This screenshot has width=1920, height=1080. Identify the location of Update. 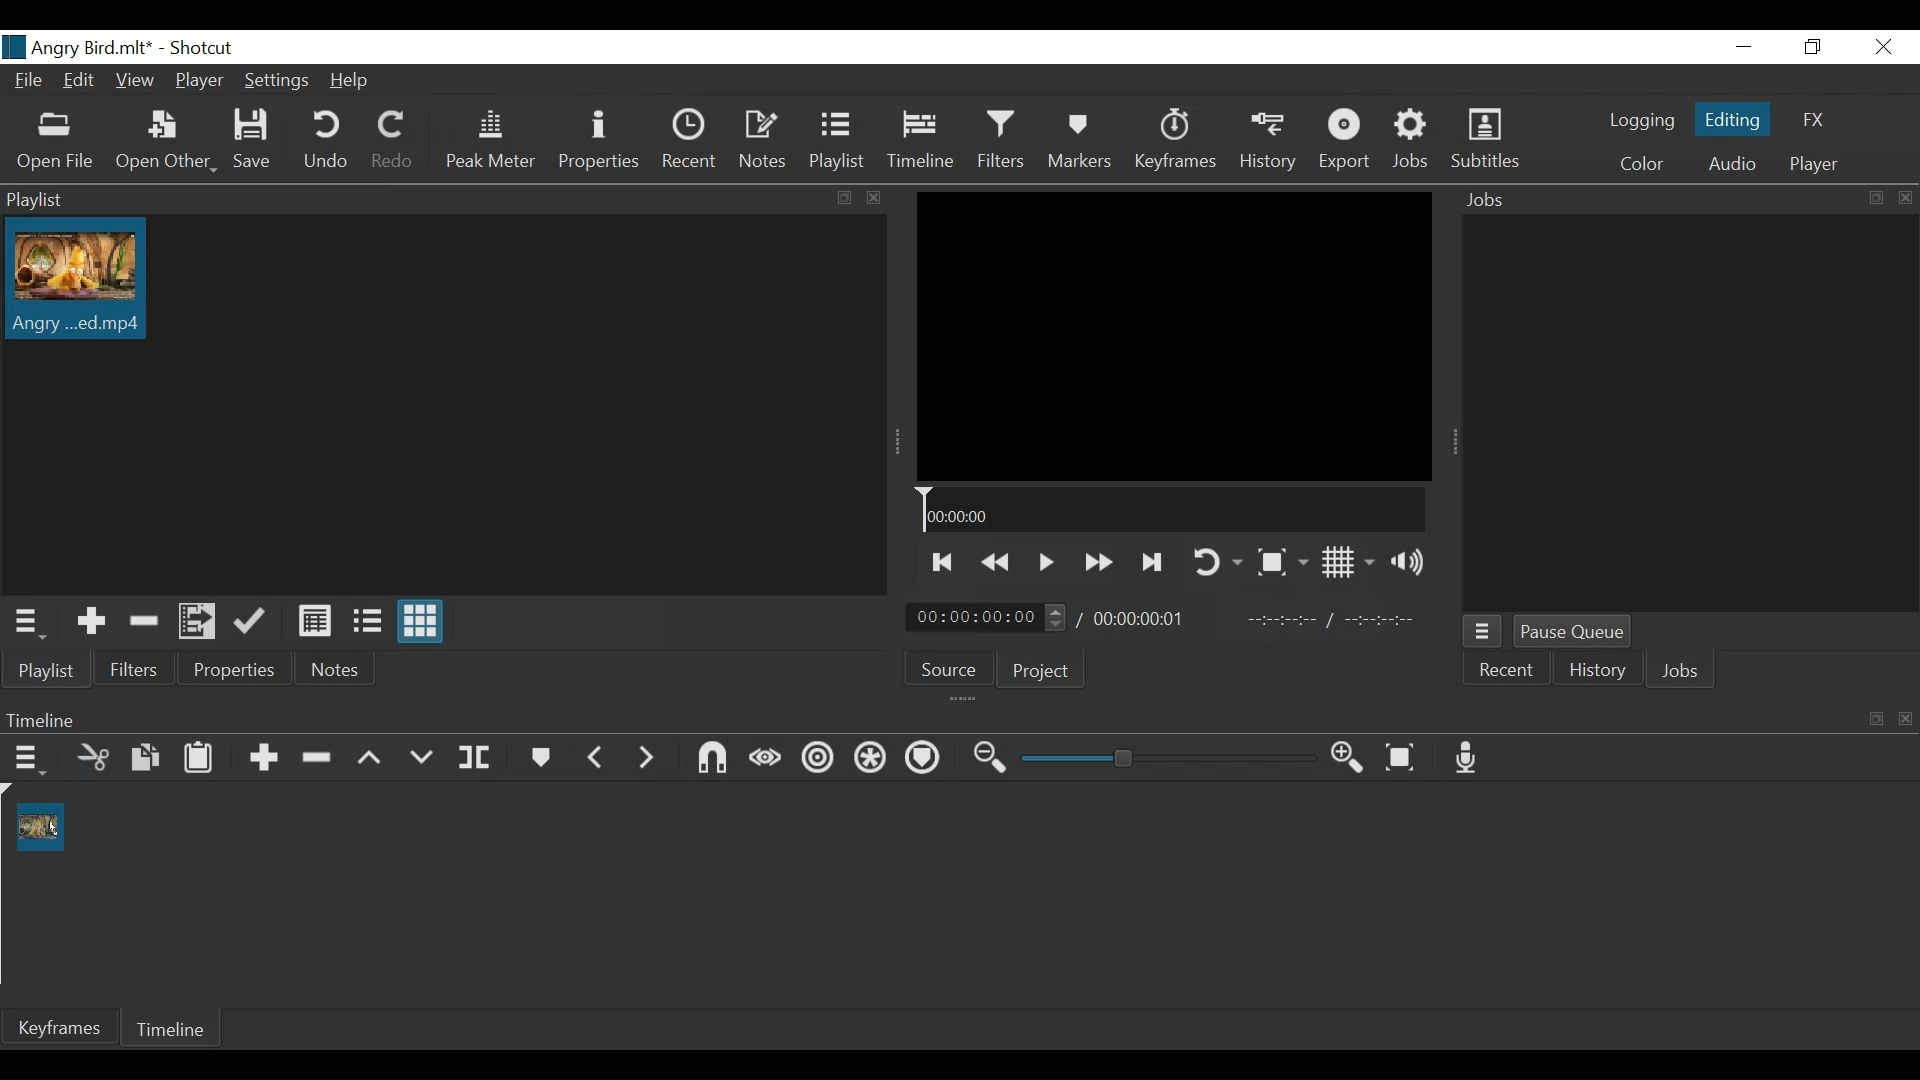
(251, 621).